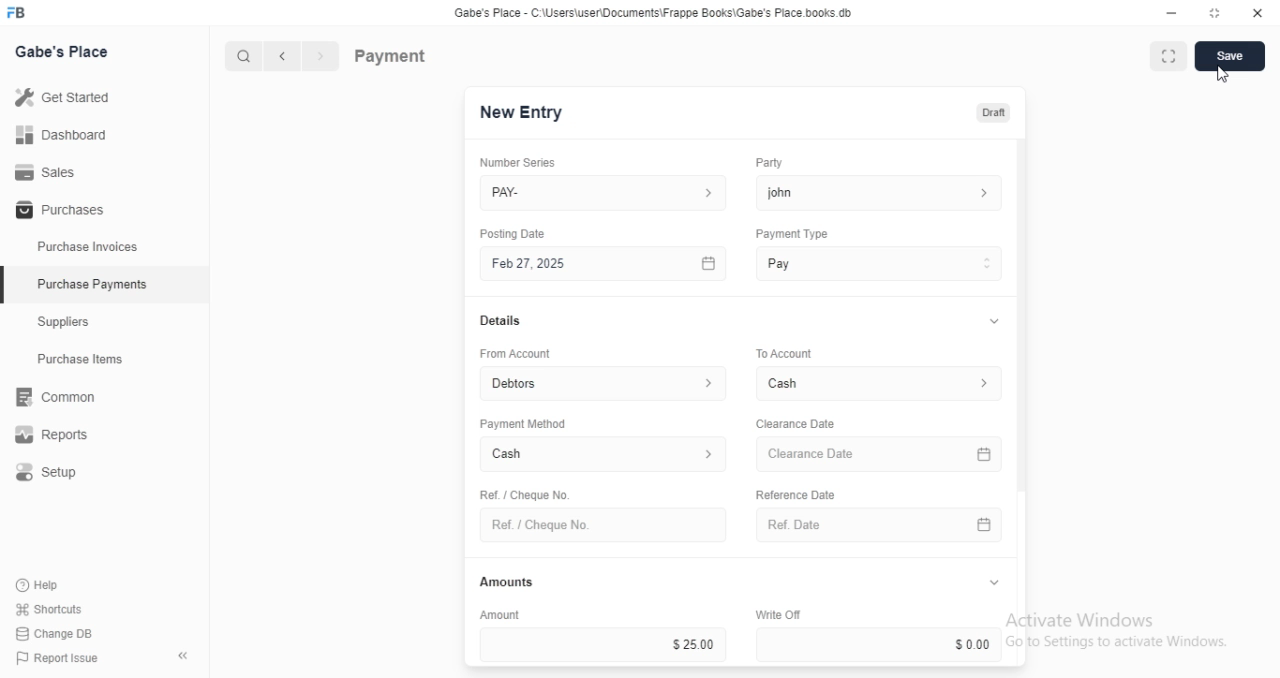  I want to click on Help, so click(40, 586).